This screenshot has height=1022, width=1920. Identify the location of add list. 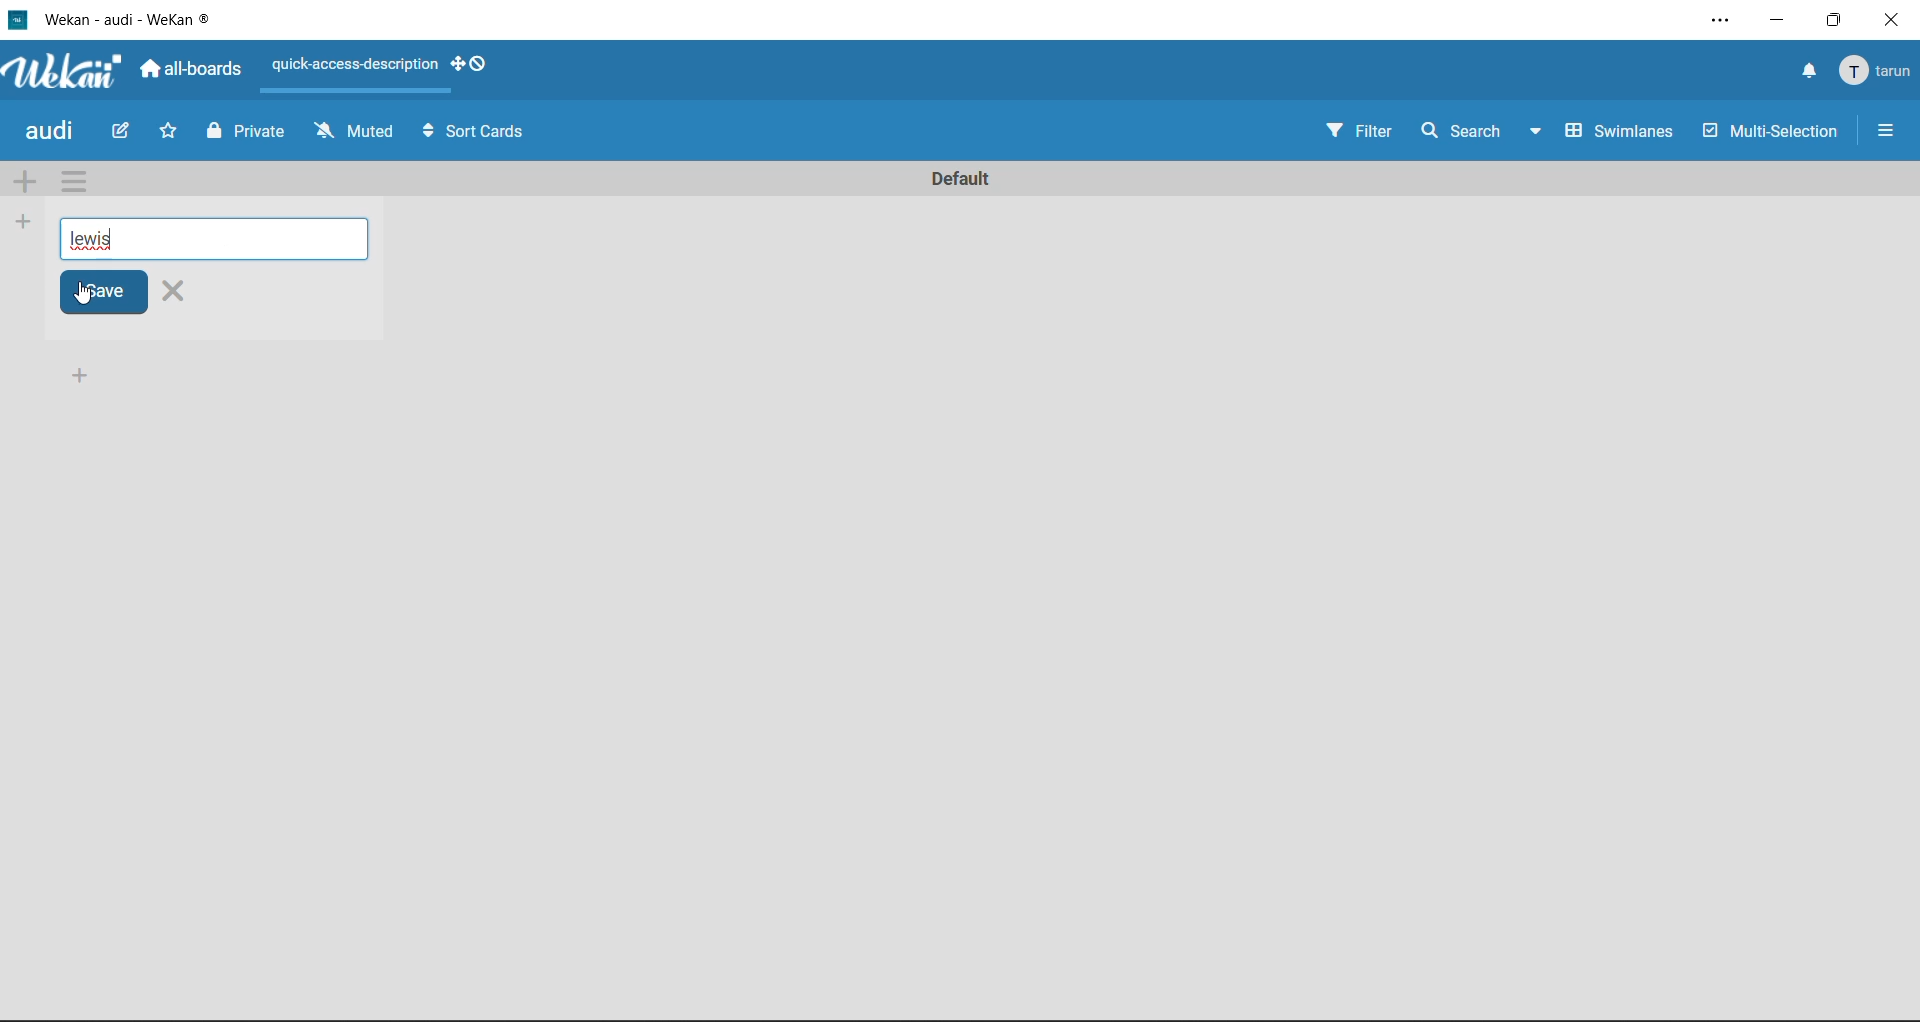
(94, 378).